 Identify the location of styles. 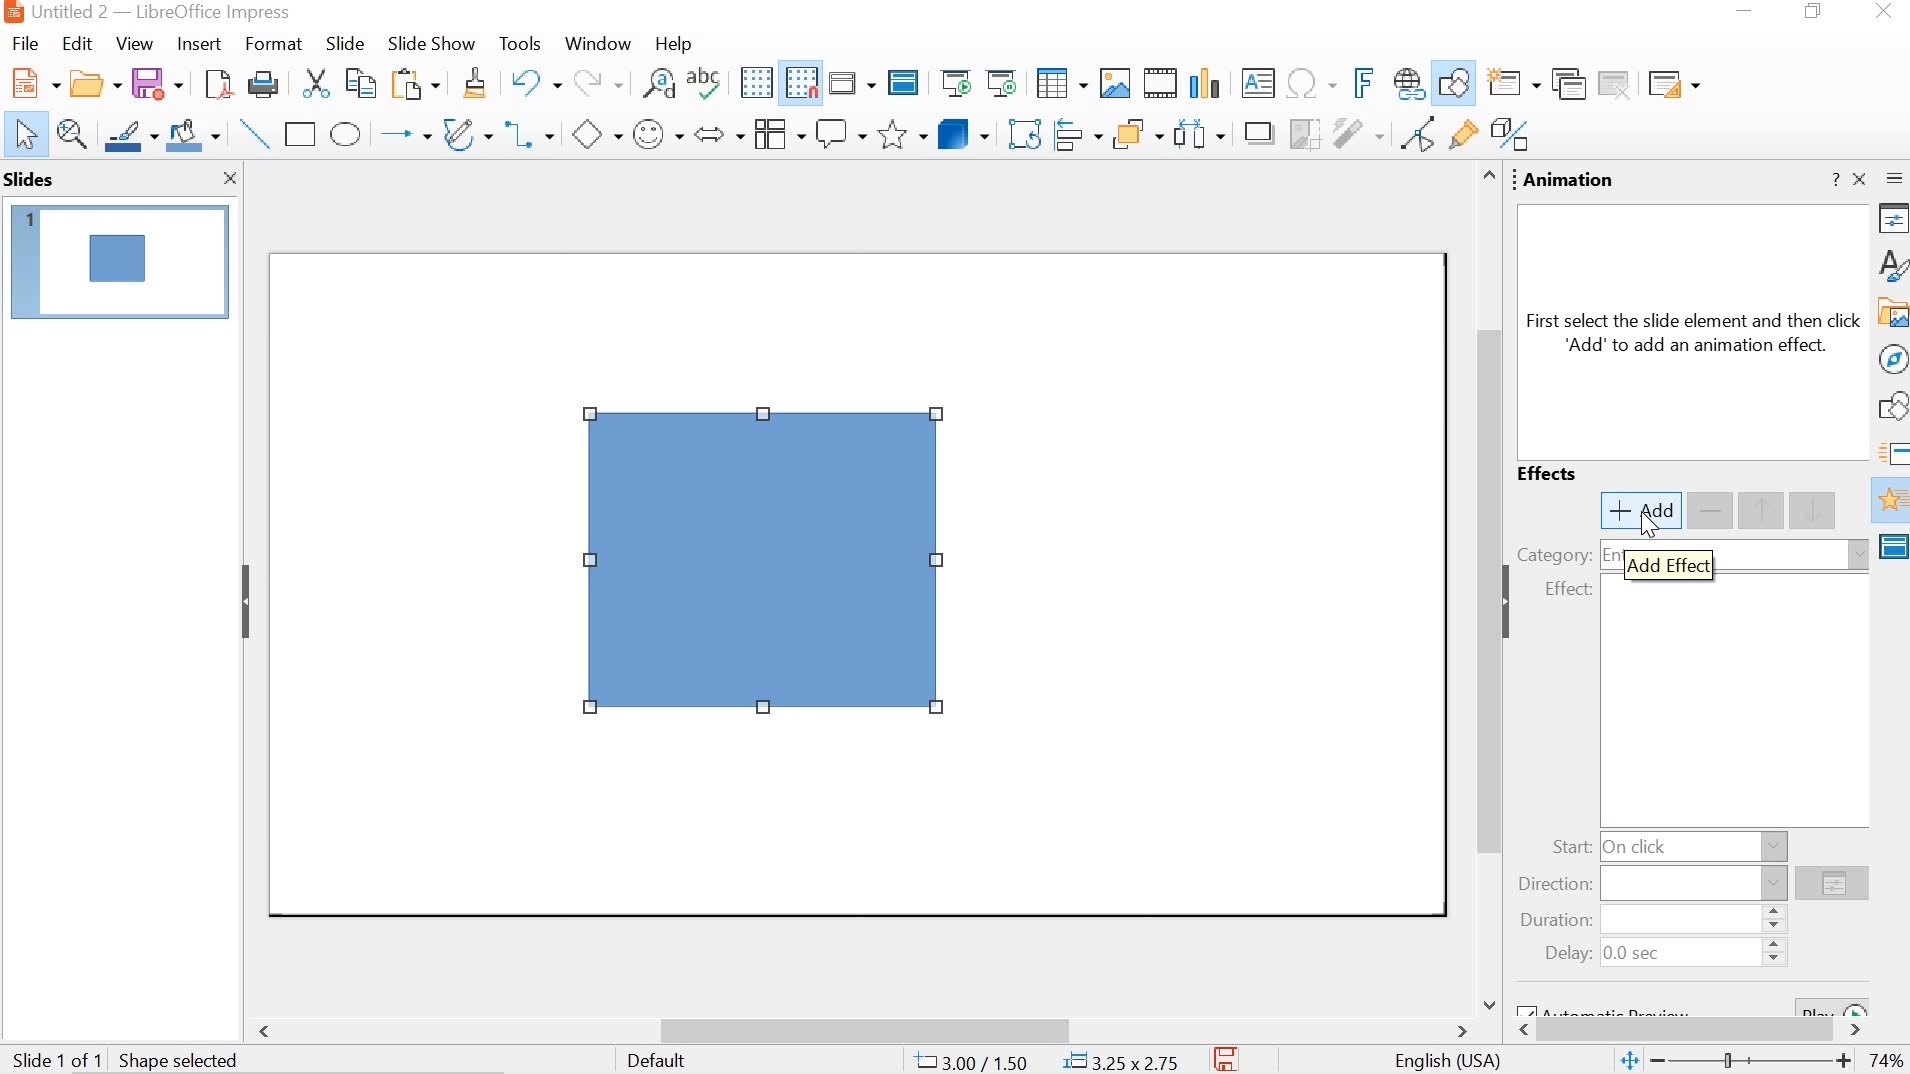
(1892, 263).